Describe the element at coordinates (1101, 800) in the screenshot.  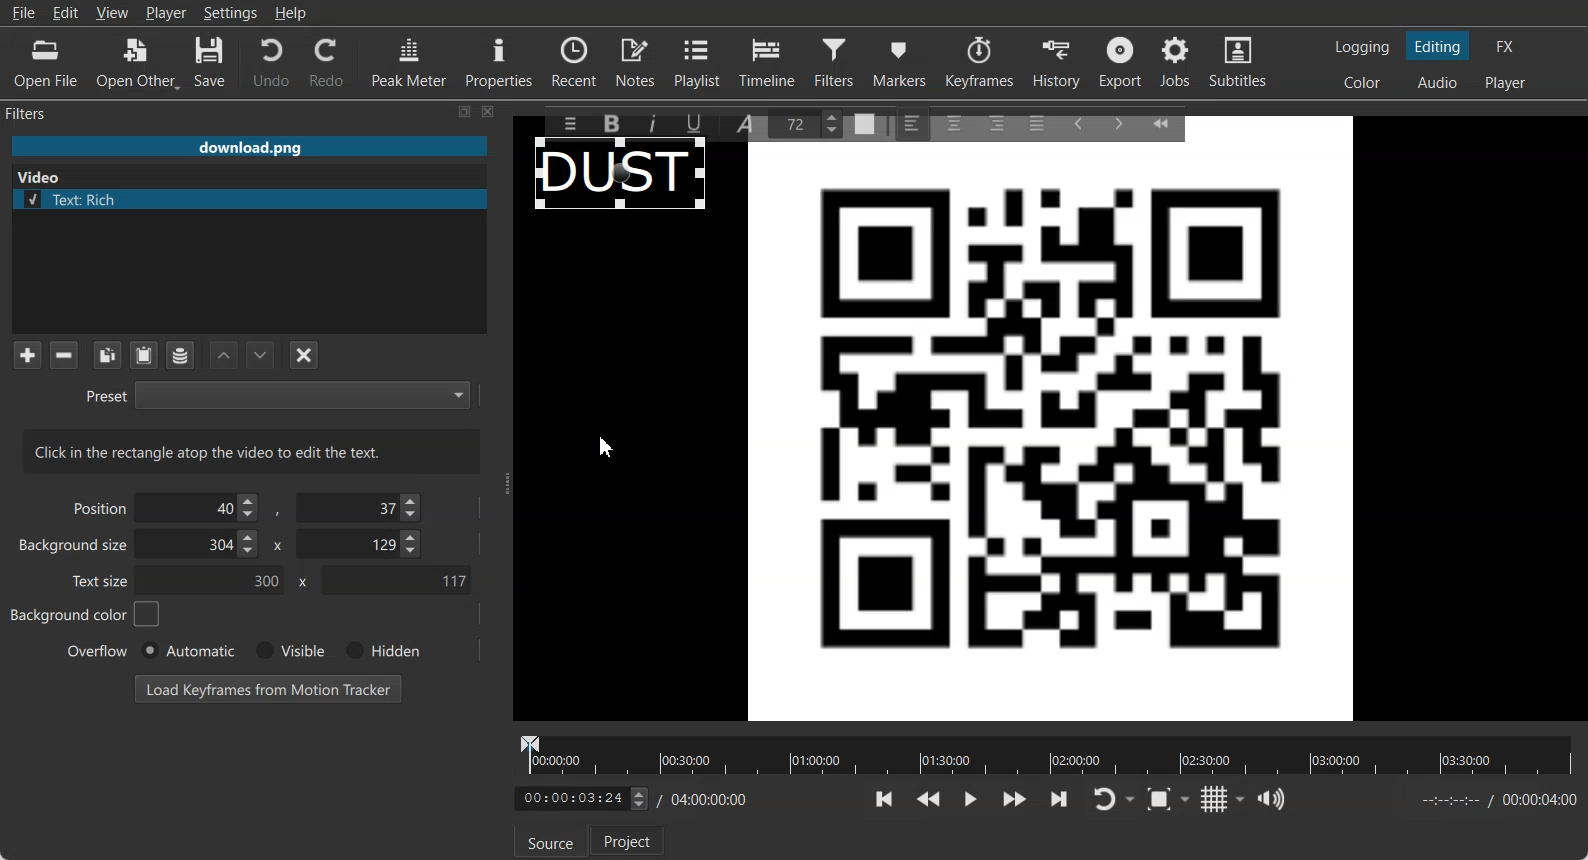
I see `Toggle player lopping` at that location.